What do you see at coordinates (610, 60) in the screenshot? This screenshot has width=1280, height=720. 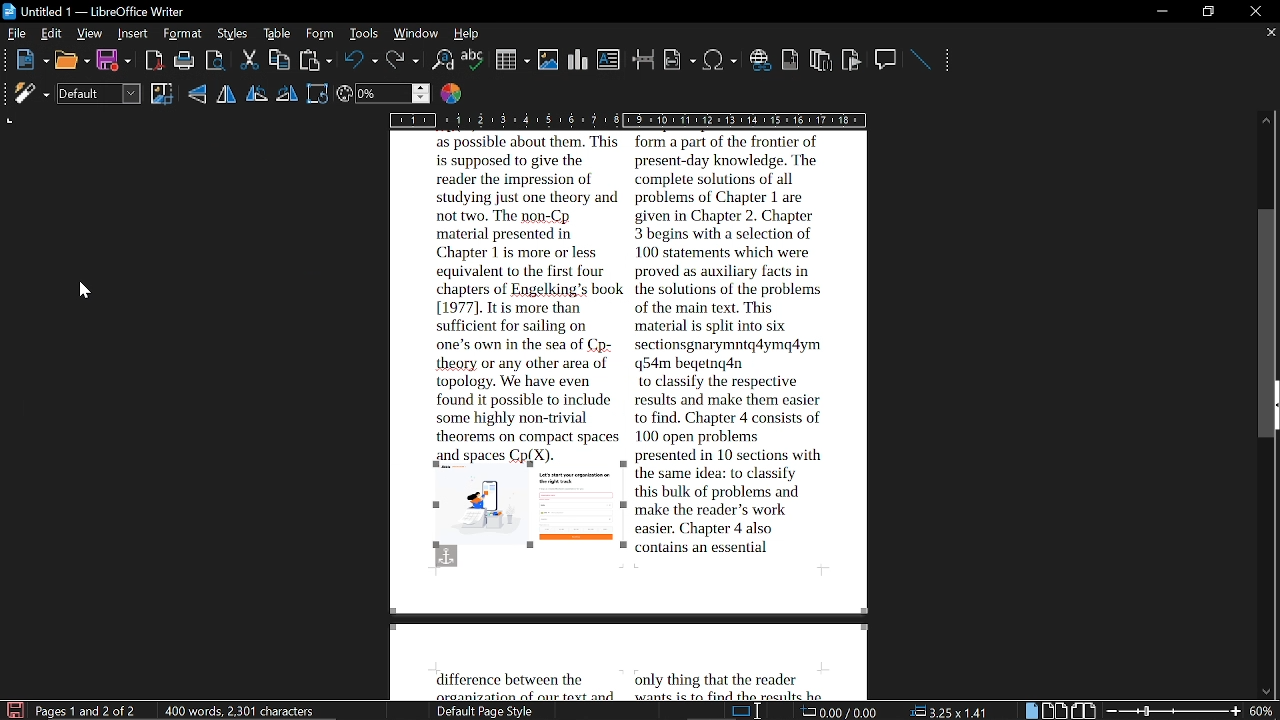 I see `insert text` at bounding box center [610, 60].